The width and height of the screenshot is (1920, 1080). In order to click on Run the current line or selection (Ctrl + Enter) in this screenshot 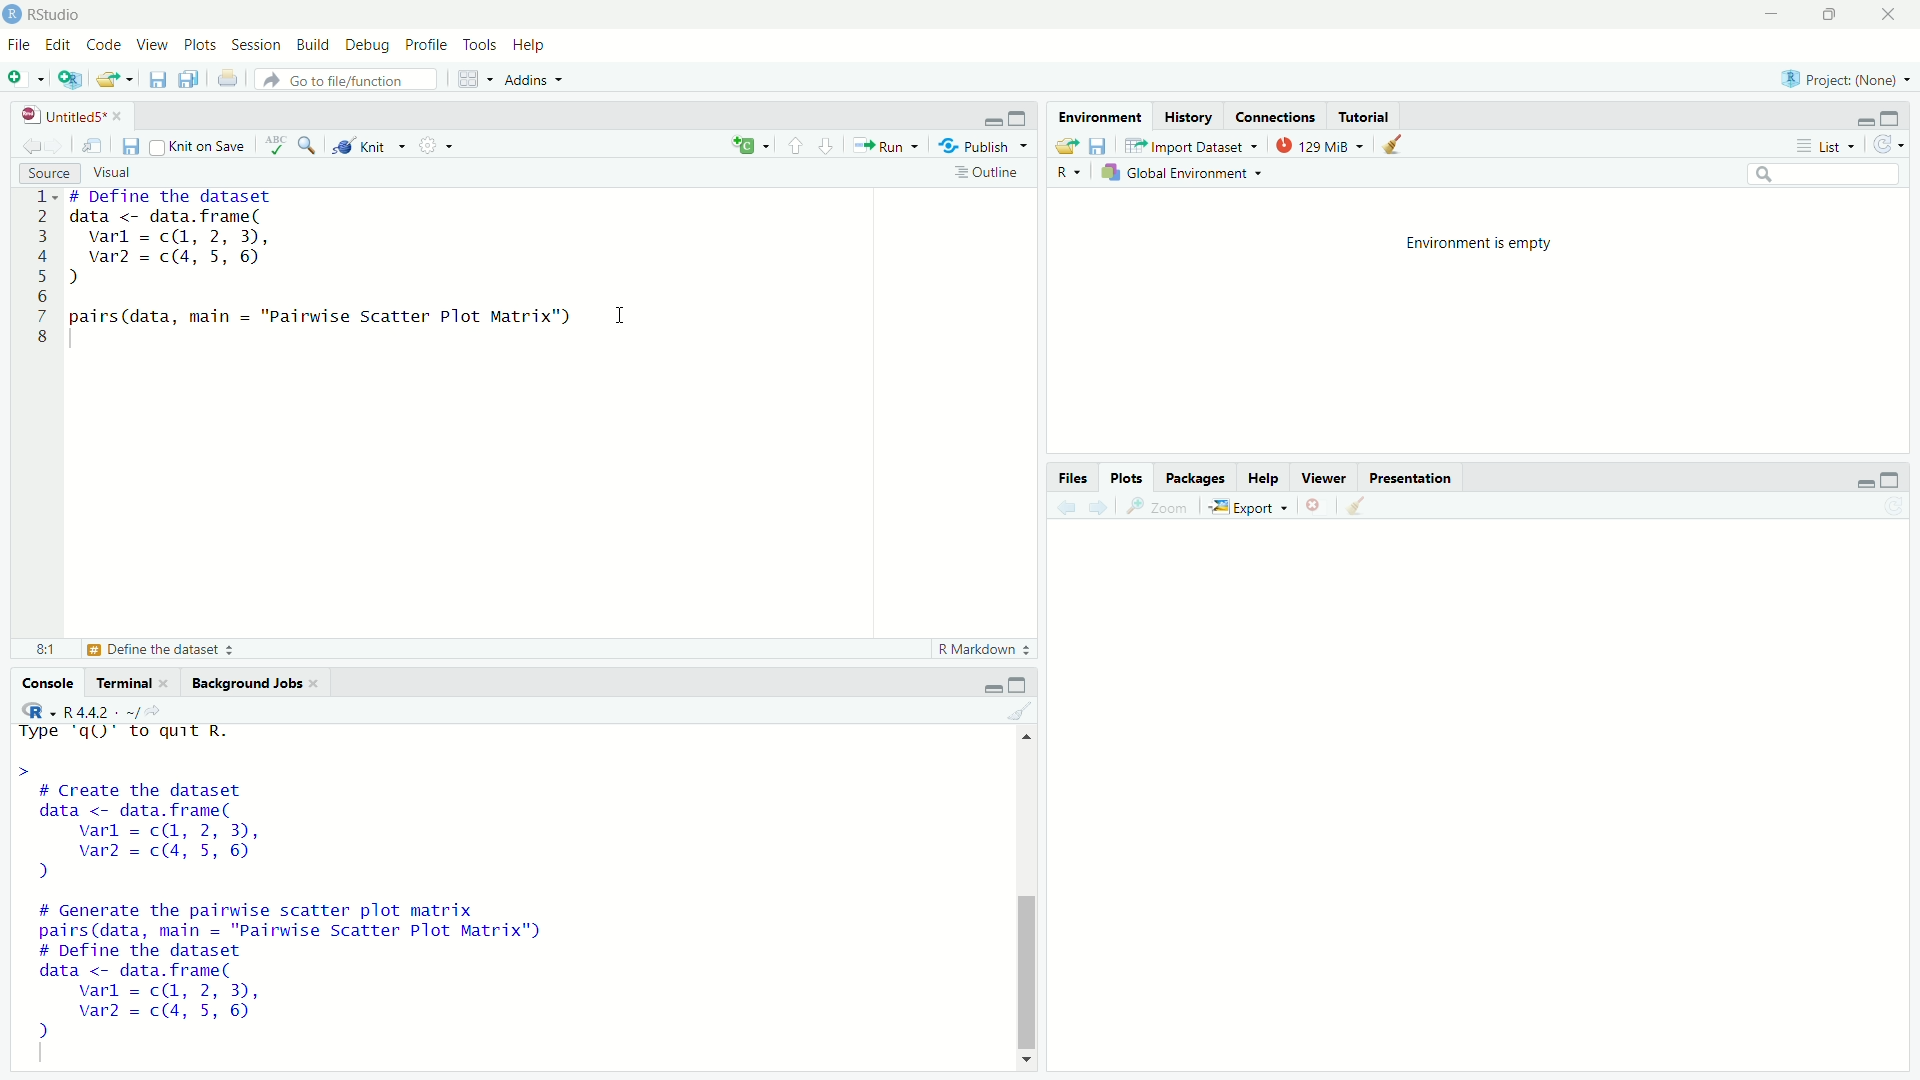, I will do `click(883, 144)`.